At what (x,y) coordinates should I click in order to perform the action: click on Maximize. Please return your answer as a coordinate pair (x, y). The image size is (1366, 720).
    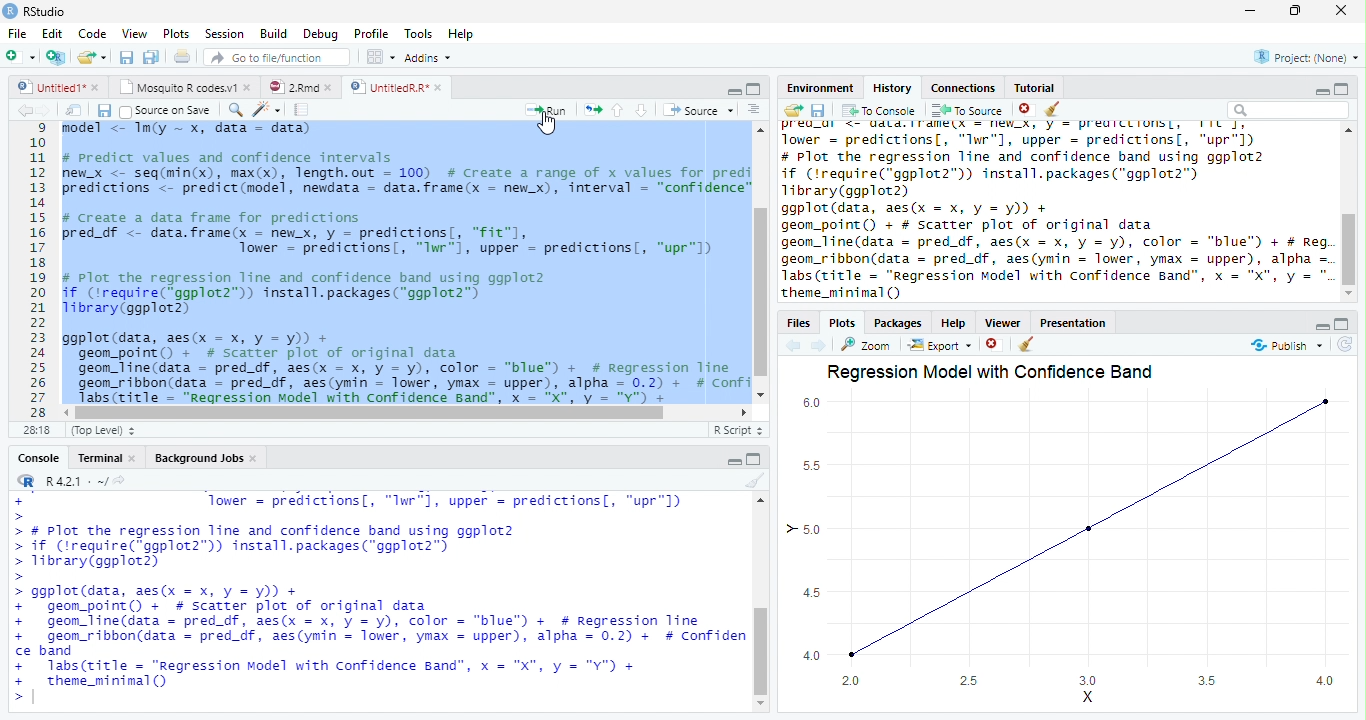
    Looking at the image, I should click on (1294, 10).